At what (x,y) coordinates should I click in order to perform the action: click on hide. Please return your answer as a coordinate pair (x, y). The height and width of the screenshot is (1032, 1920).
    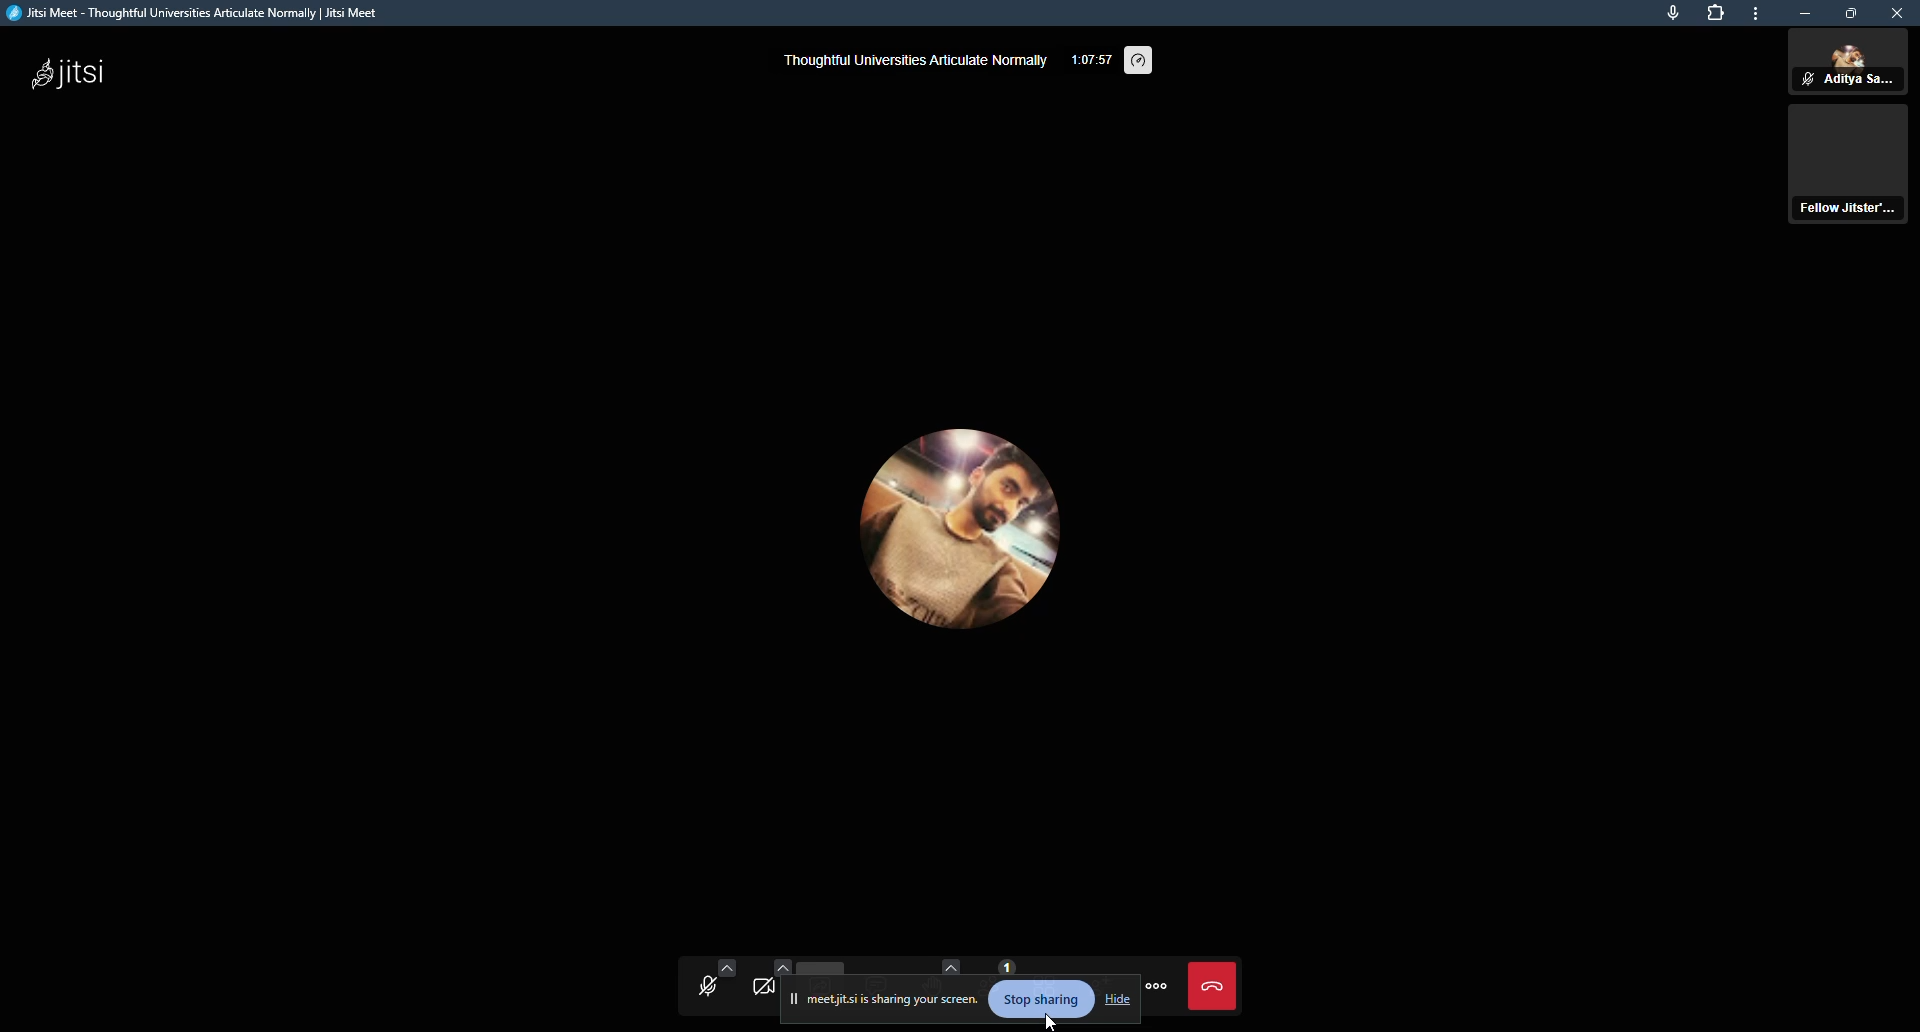
    Looking at the image, I should click on (1118, 997).